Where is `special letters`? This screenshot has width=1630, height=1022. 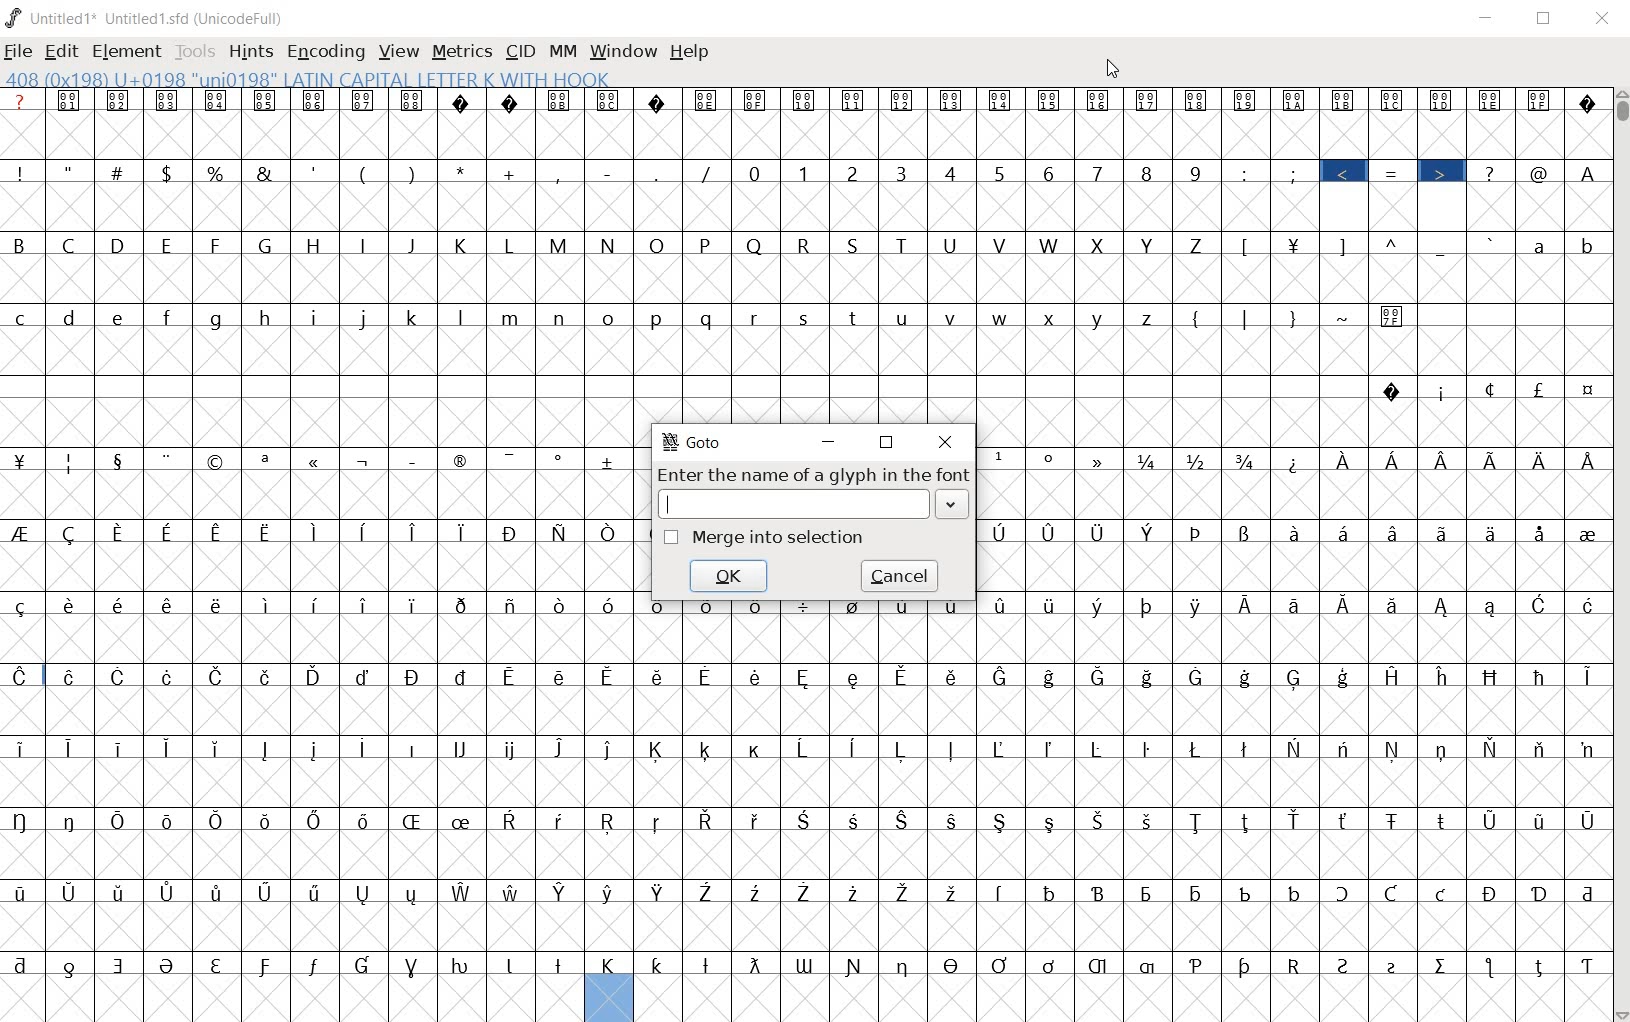
special letters is located at coordinates (803, 674).